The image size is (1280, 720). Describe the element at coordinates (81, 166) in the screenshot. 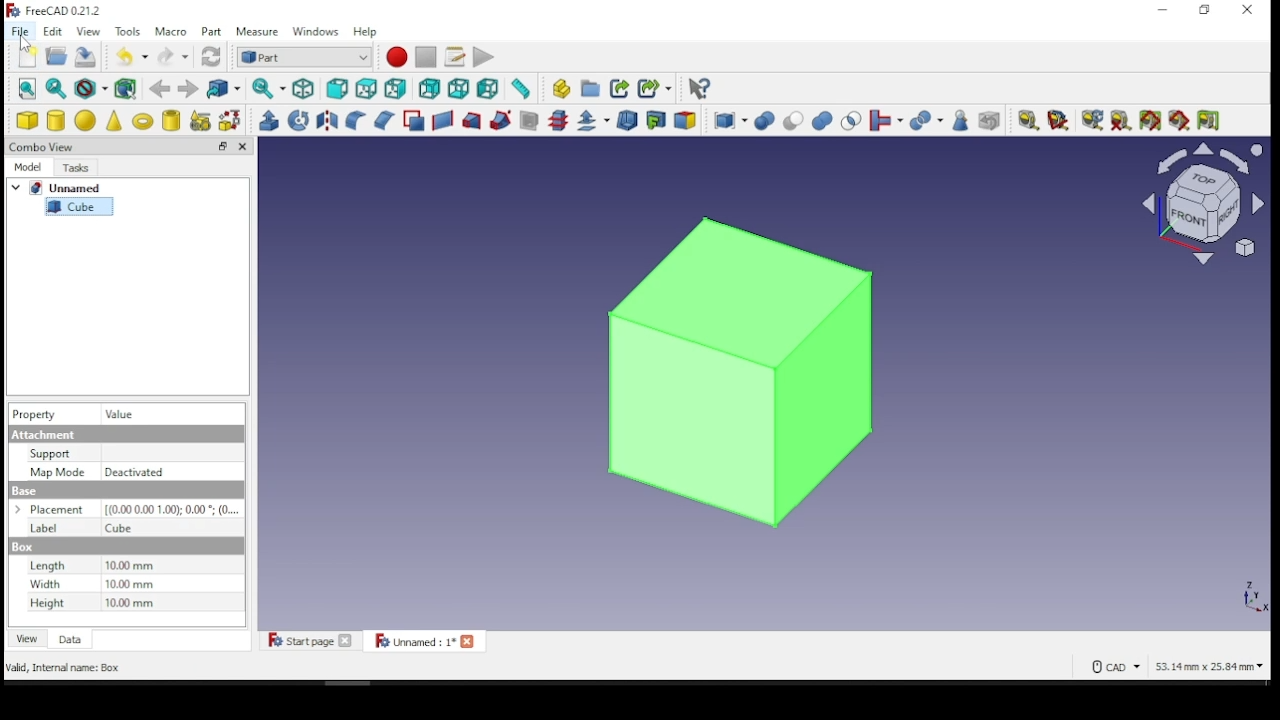

I see `tasks` at that location.